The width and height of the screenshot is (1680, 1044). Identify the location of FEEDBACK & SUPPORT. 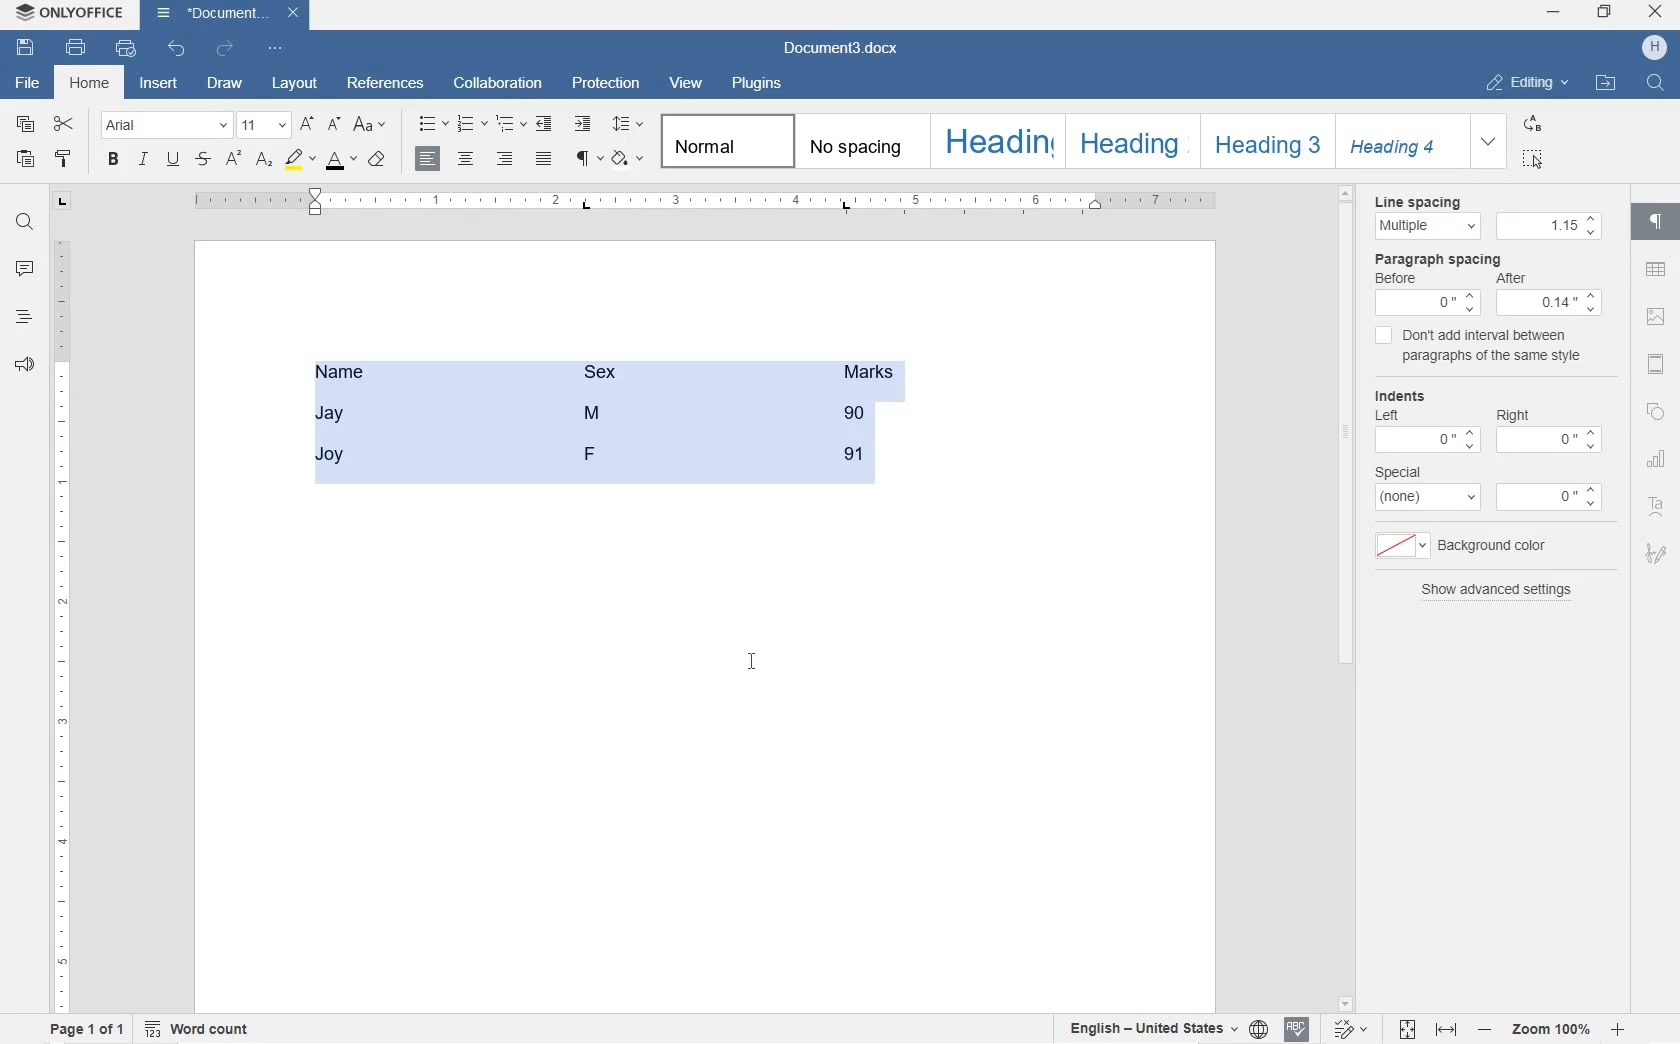
(22, 361).